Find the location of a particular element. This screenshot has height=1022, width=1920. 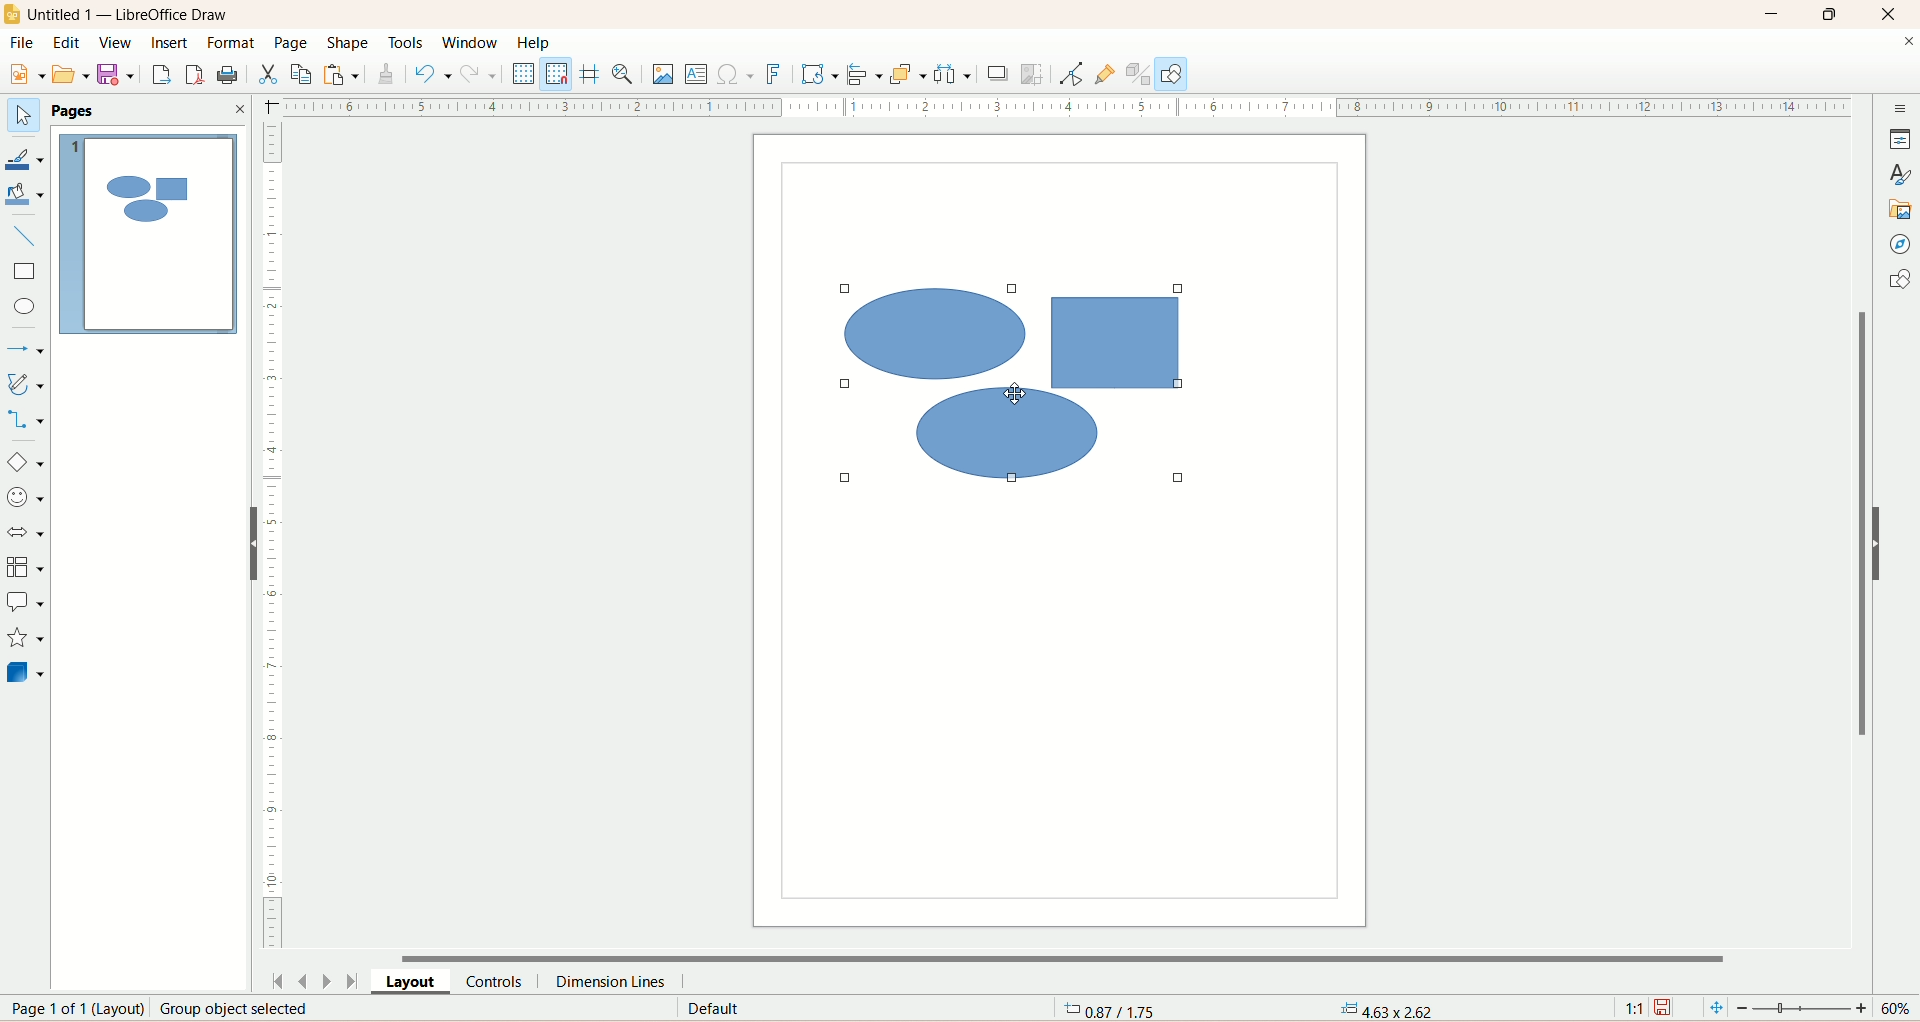

edit is located at coordinates (68, 45).